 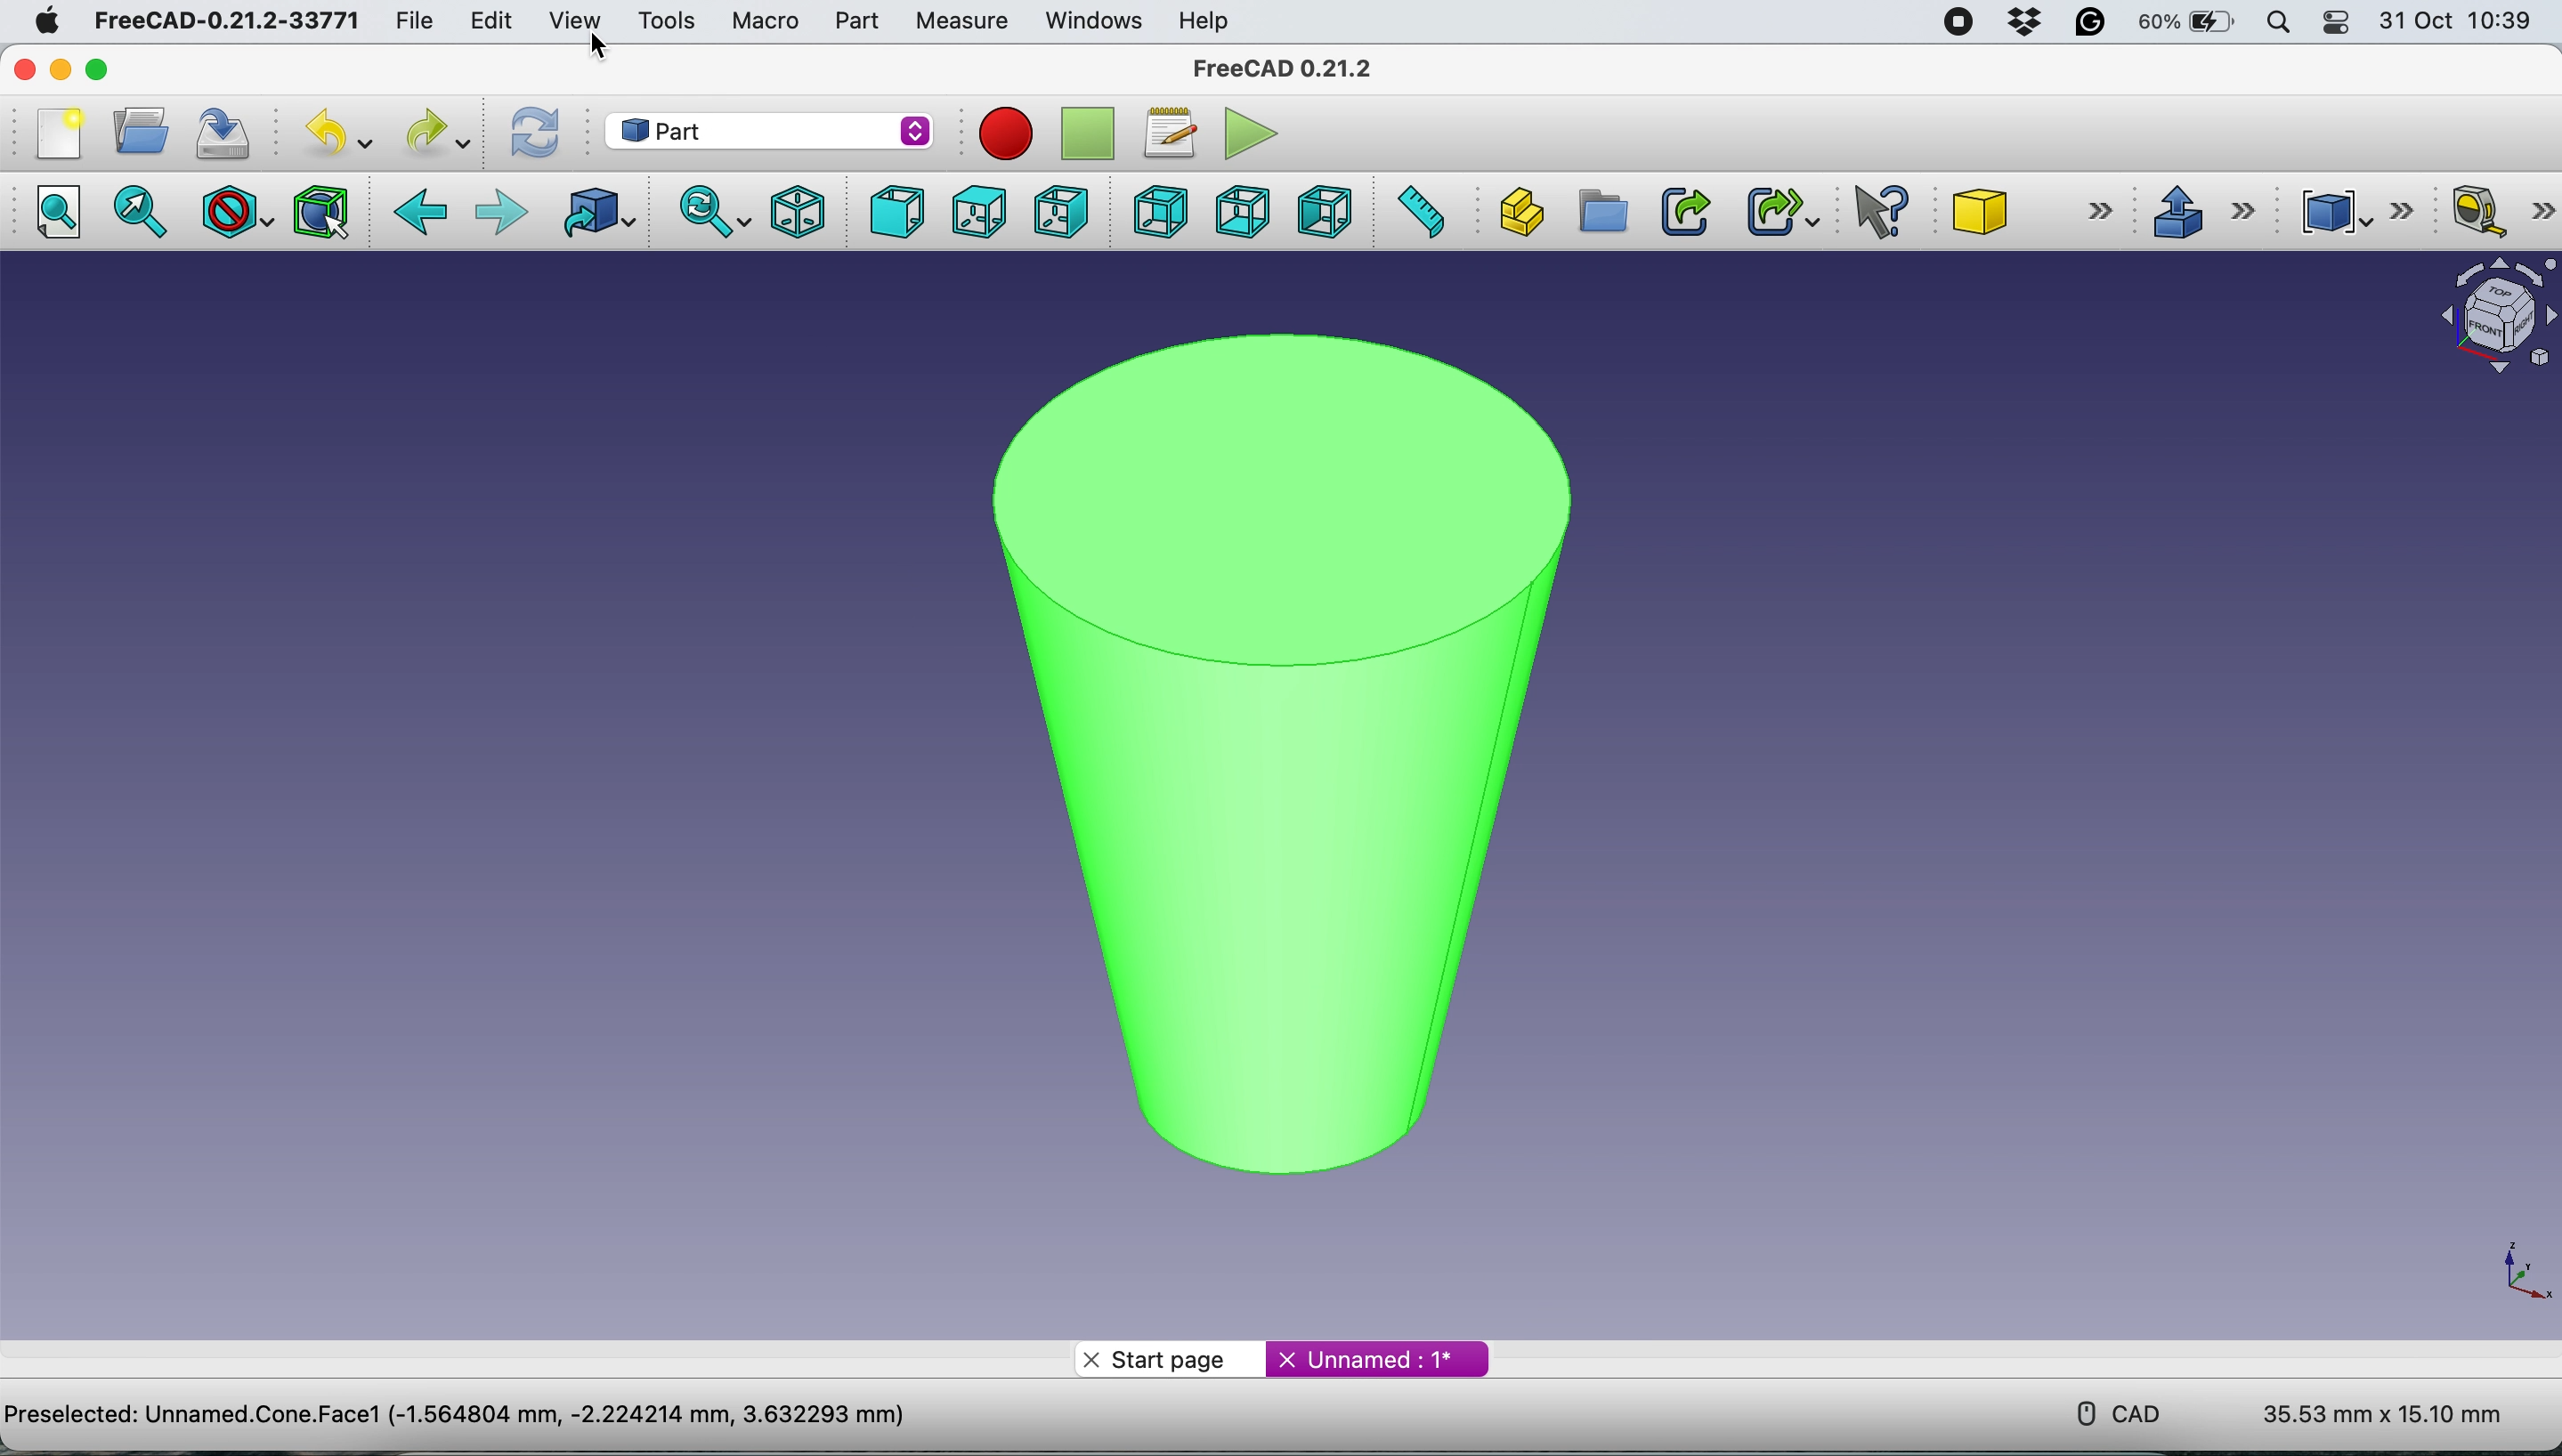 What do you see at coordinates (2487, 316) in the screenshot?
I see `object navigator` at bounding box center [2487, 316].